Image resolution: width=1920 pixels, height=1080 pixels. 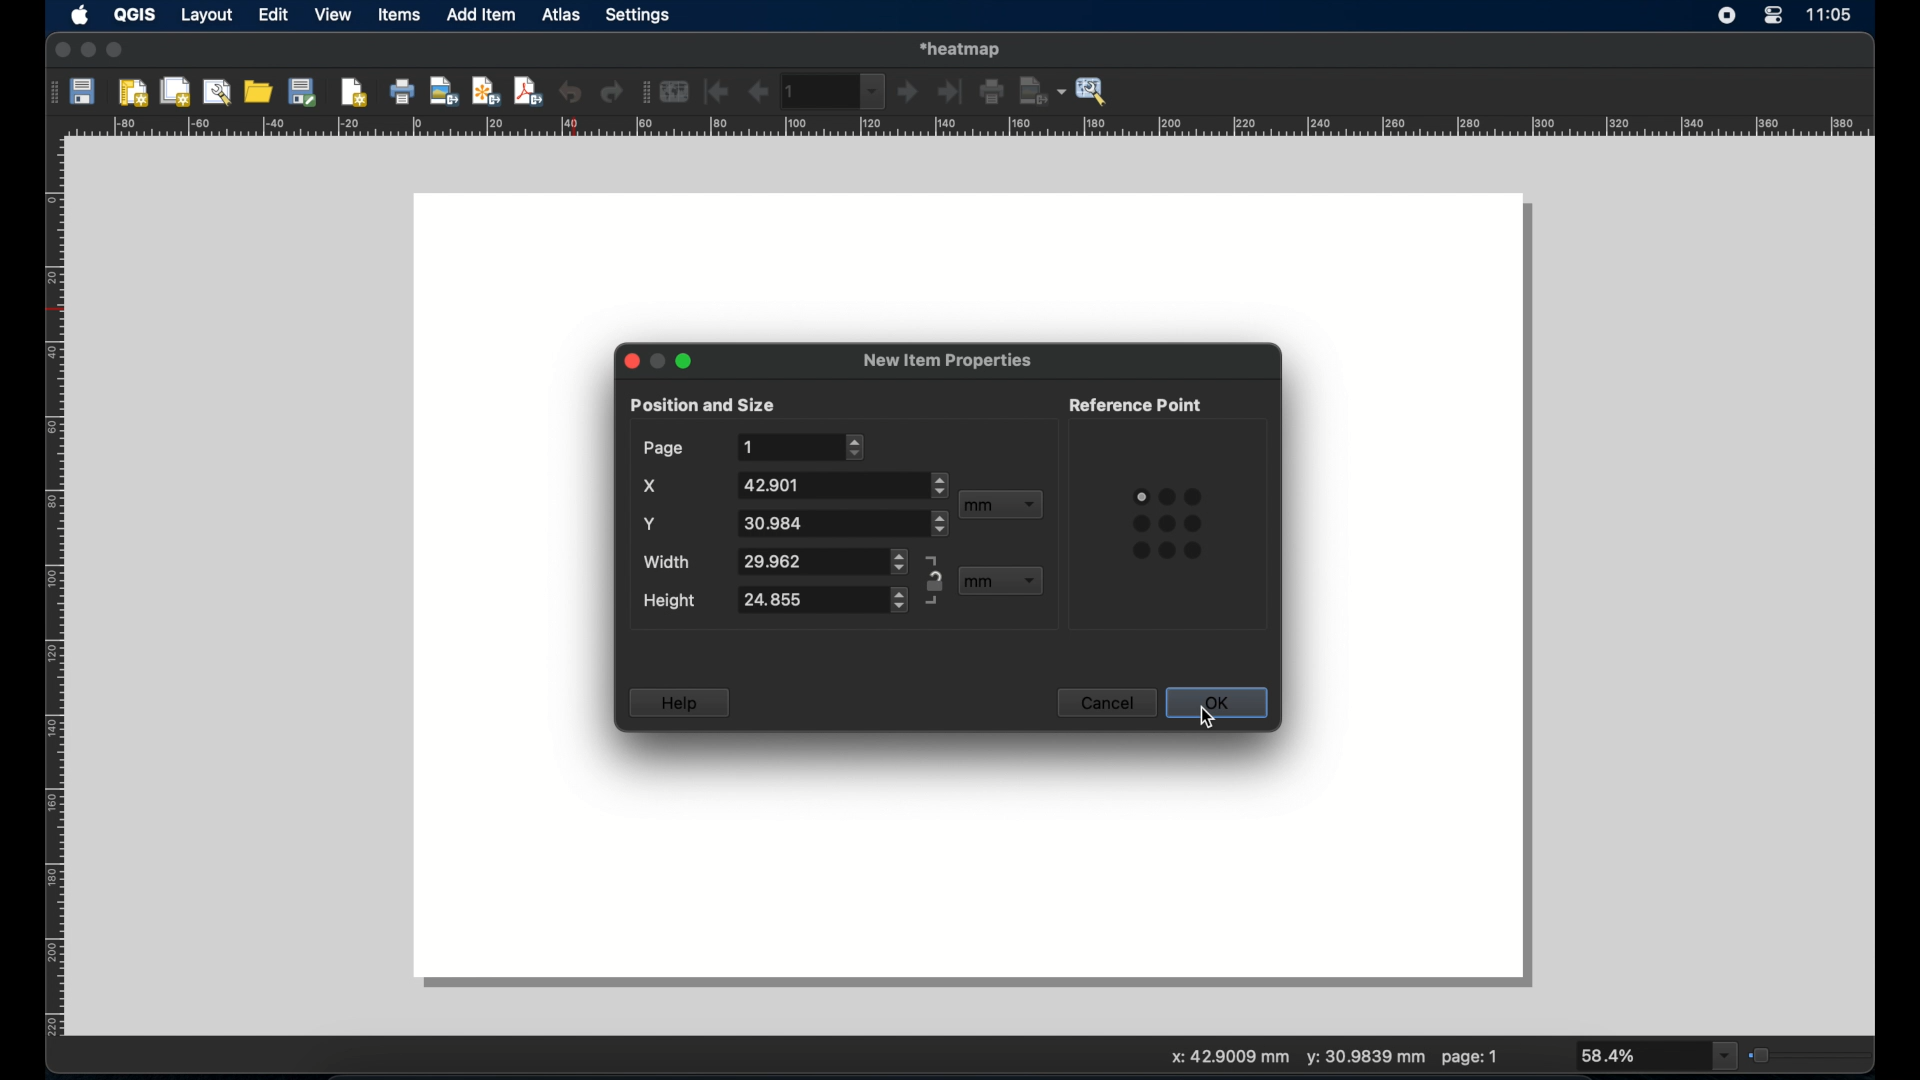 I want to click on atlas toolbar, so click(x=835, y=91).